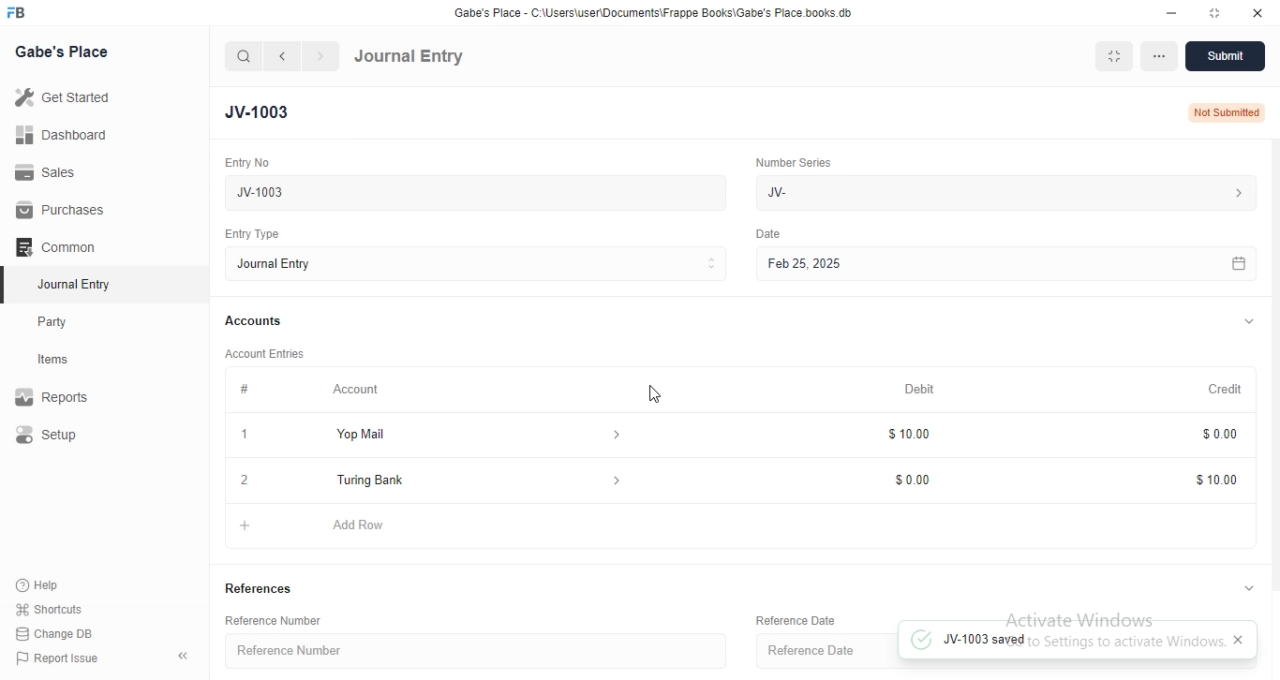 The image size is (1280, 680). What do you see at coordinates (250, 234) in the screenshot?
I see `Entry Type` at bounding box center [250, 234].